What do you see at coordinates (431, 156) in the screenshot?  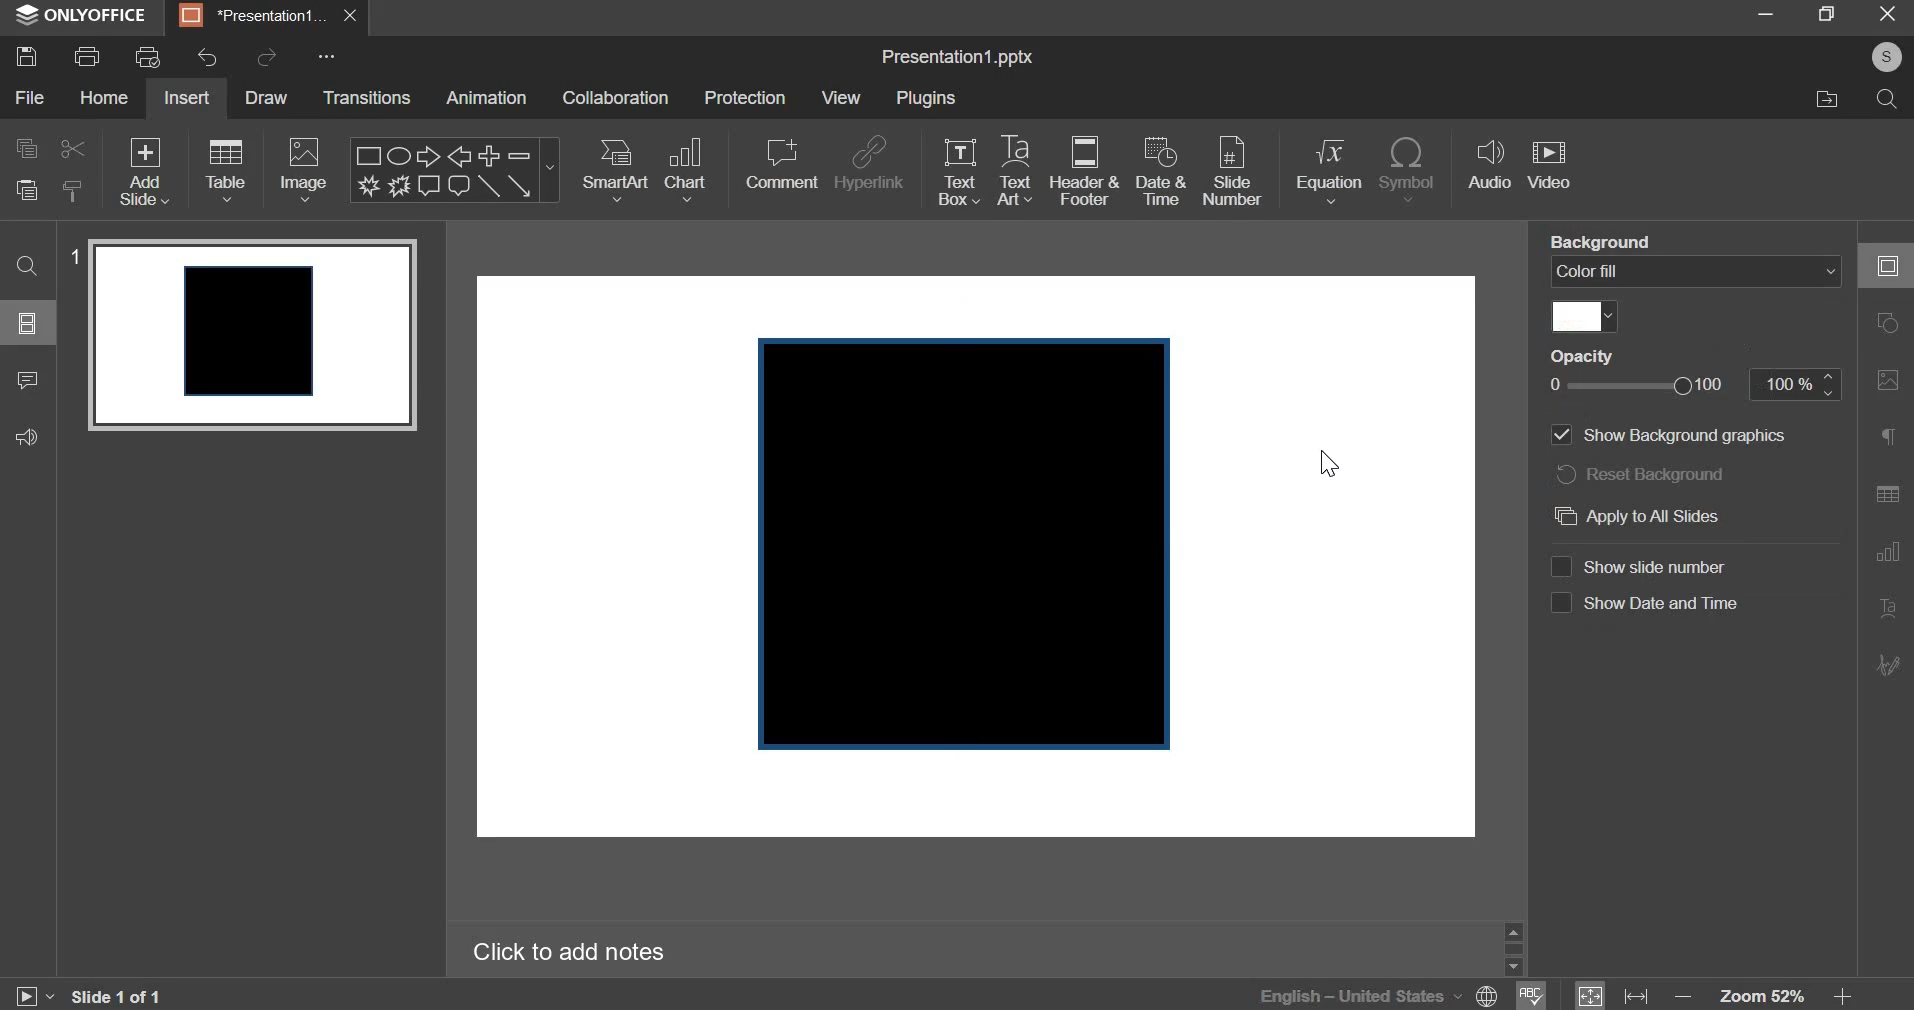 I see `Arrow` at bounding box center [431, 156].